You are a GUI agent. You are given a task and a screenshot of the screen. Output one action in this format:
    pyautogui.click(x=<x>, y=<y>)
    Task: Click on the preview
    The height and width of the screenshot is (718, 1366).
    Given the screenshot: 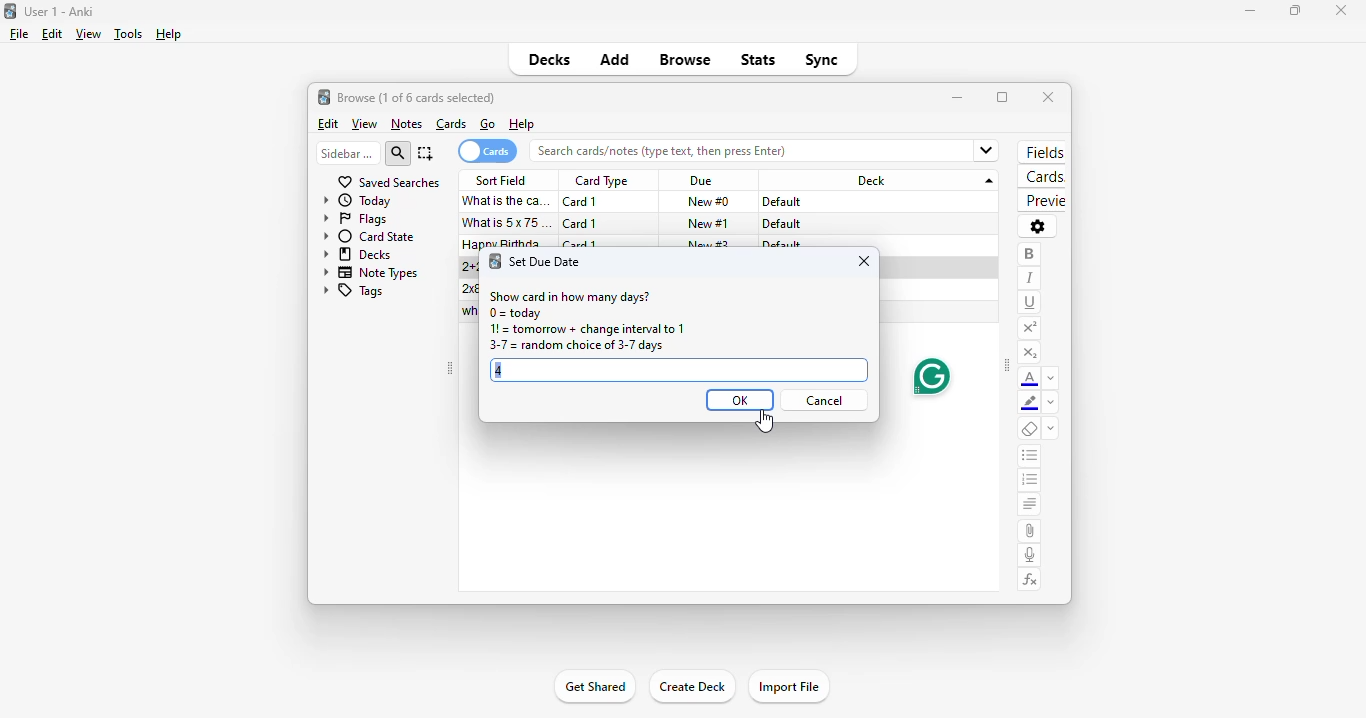 What is the action you would take?
    pyautogui.click(x=1041, y=201)
    